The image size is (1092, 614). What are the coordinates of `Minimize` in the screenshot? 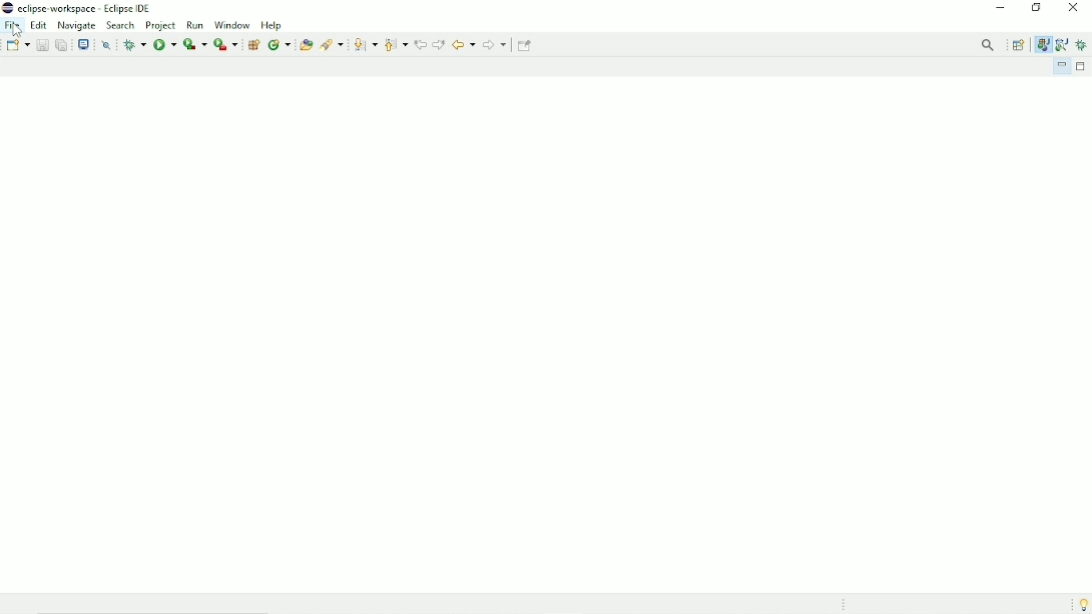 It's located at (1055, 68).